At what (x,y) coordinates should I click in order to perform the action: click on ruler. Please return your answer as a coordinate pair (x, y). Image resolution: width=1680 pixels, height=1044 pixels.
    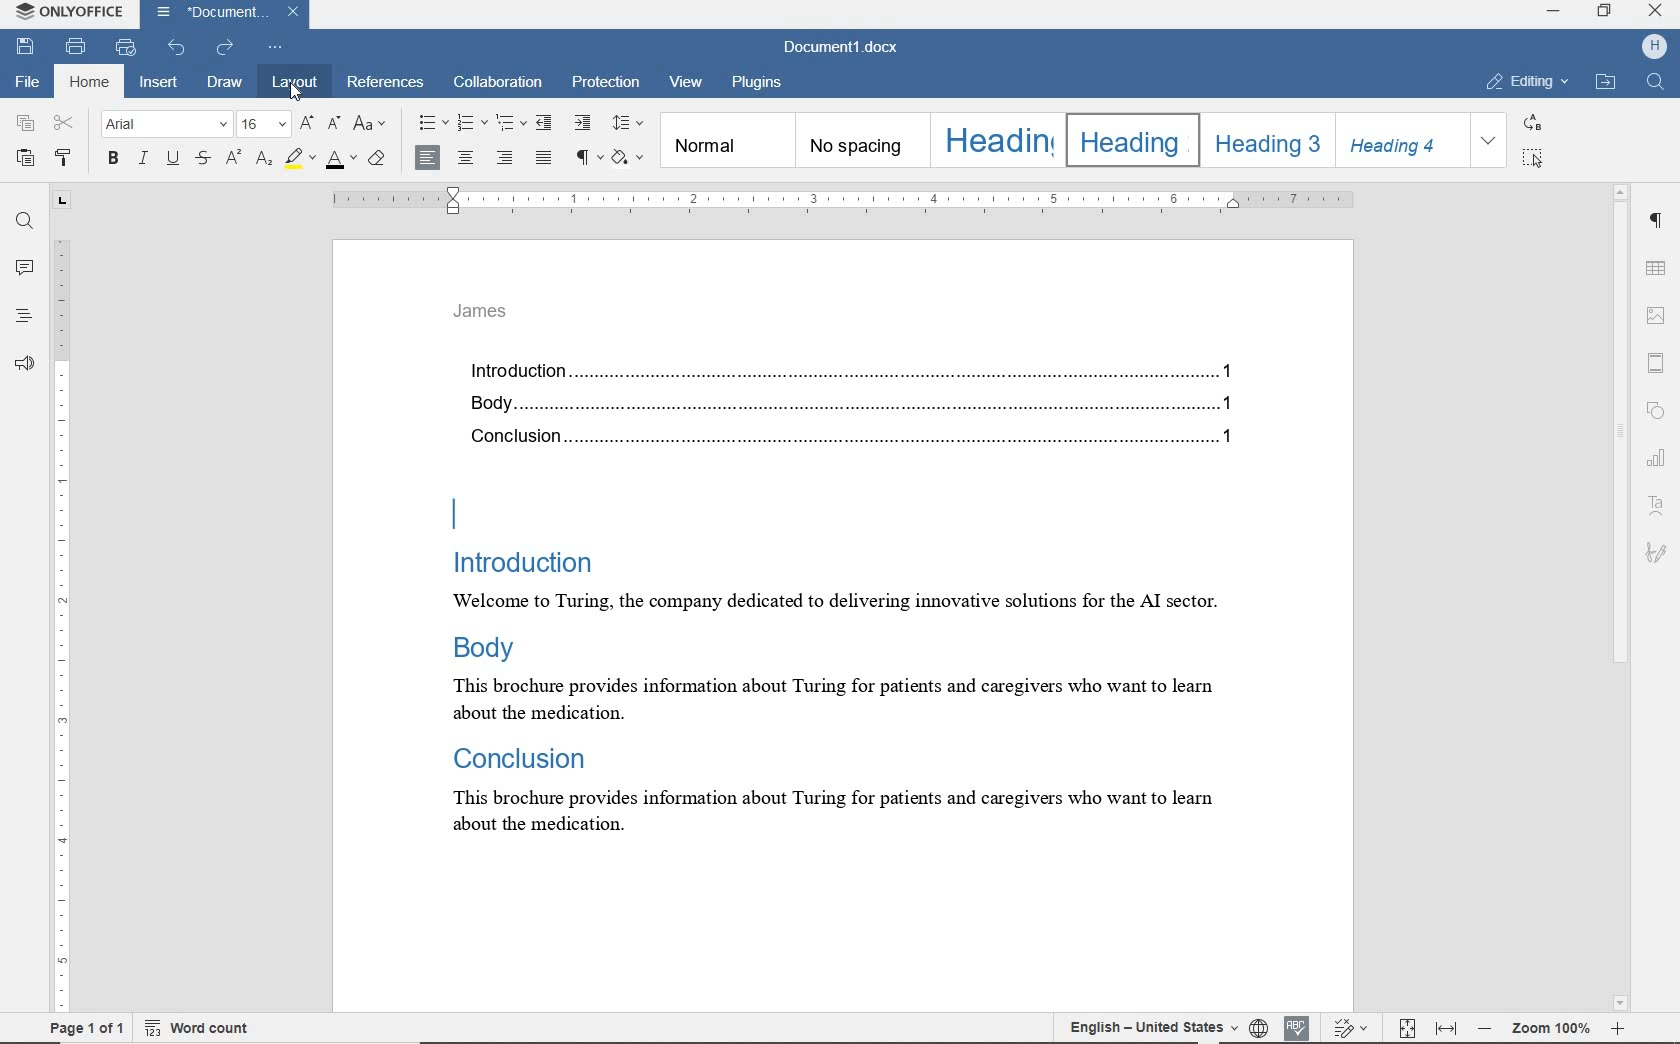
    Looking at the image, I should click on (847, 200).